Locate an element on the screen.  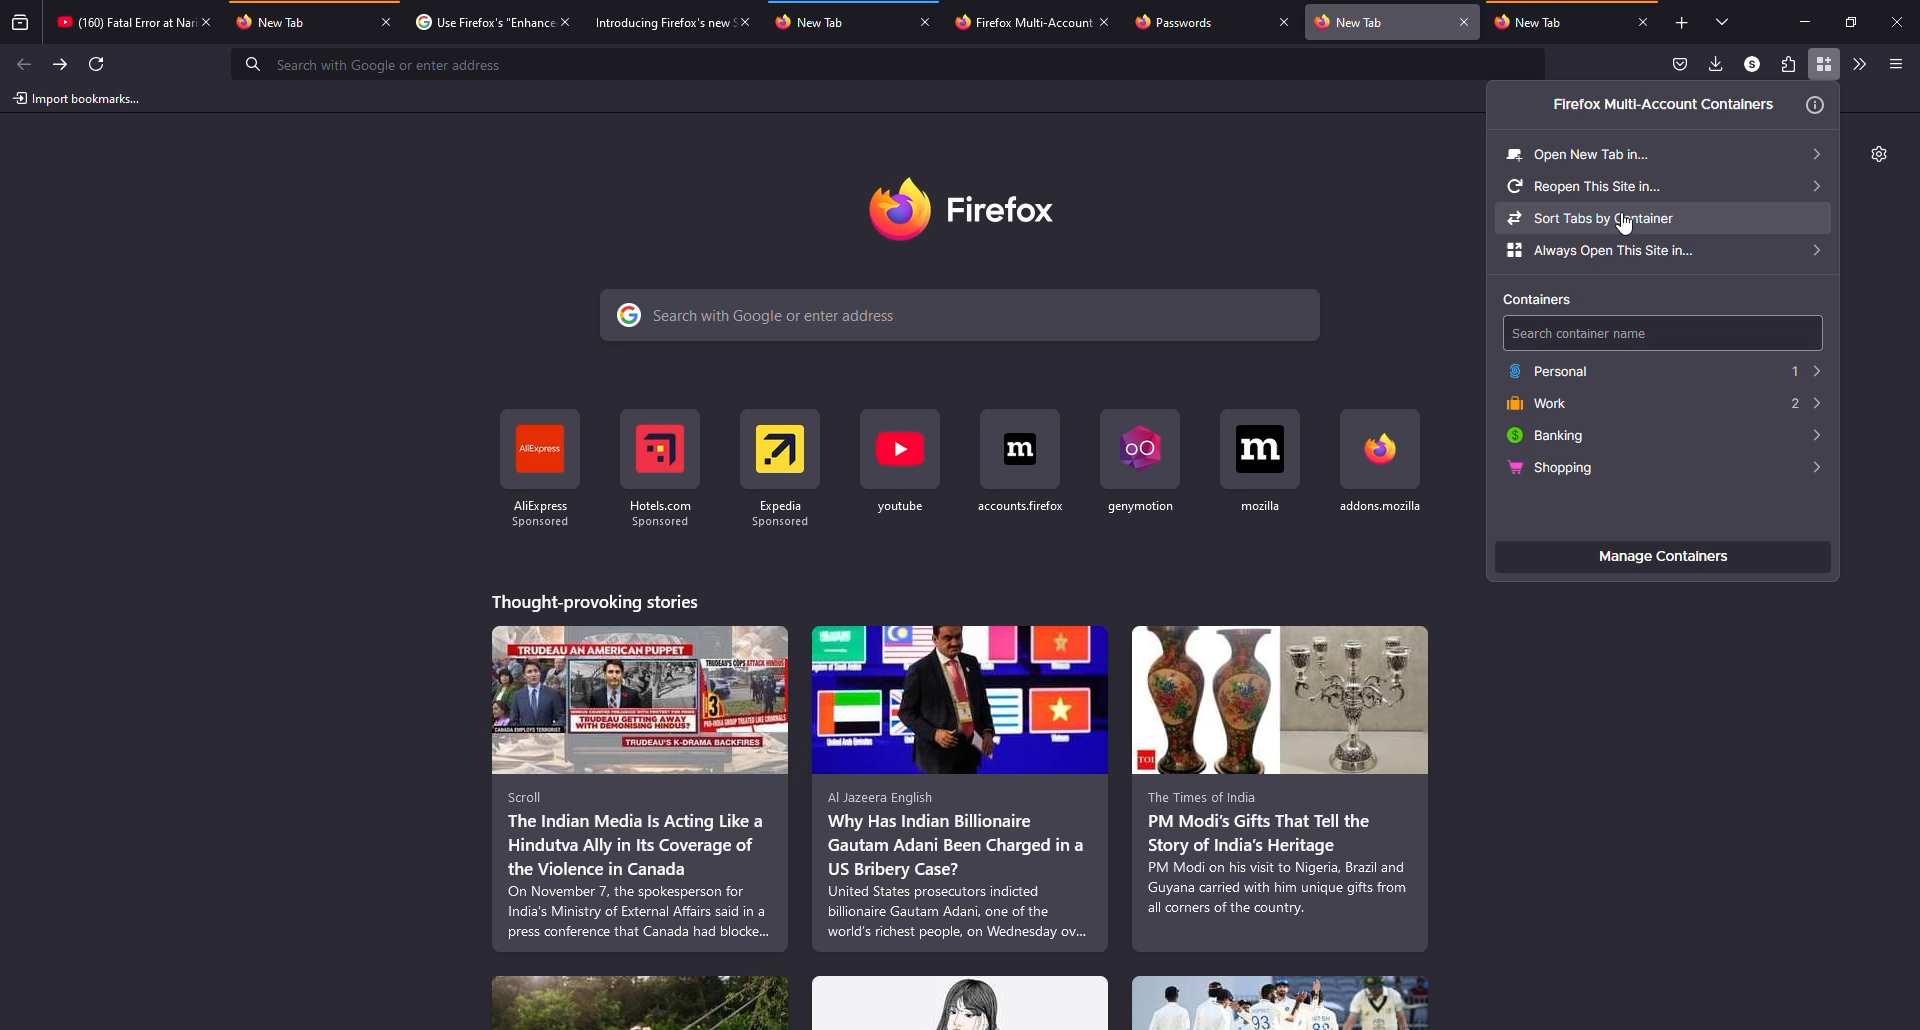
tab is located at coordinates (299, 22).